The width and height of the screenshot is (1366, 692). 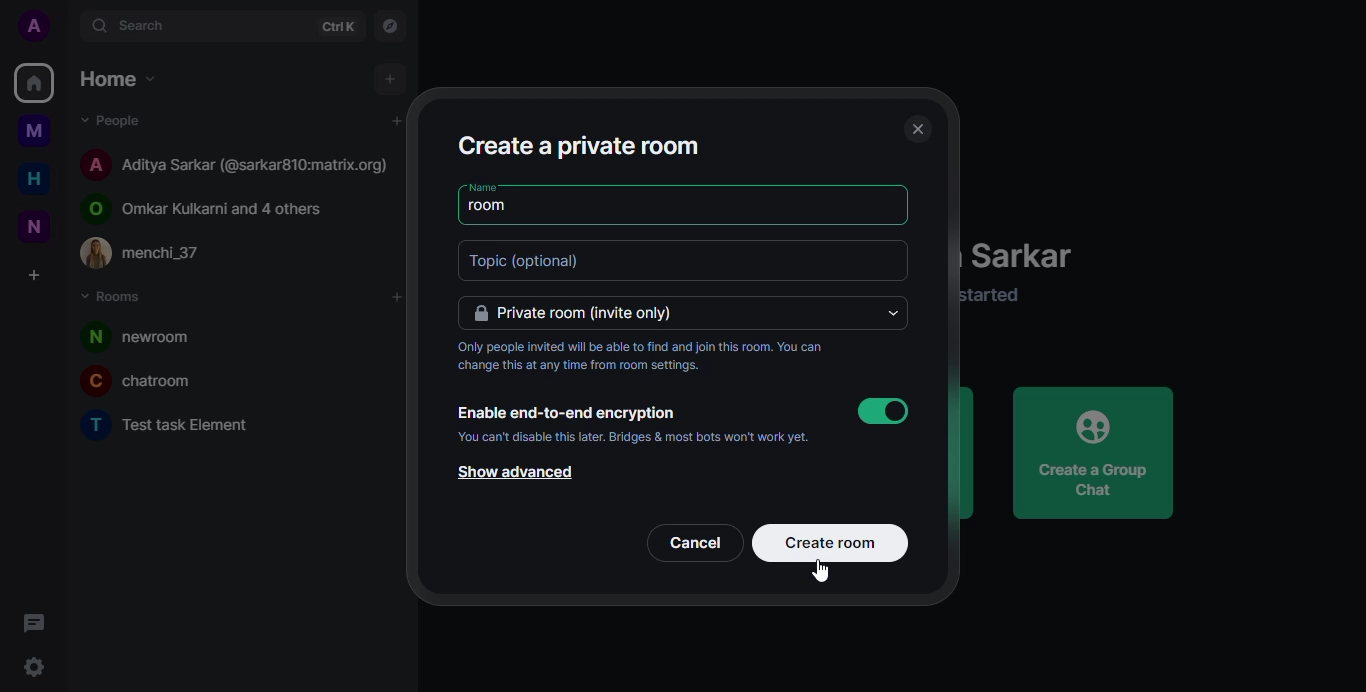 What do you see at coordinates (31, 24) in the screenshot?
I see `profile` at bounding box center [31, 24].